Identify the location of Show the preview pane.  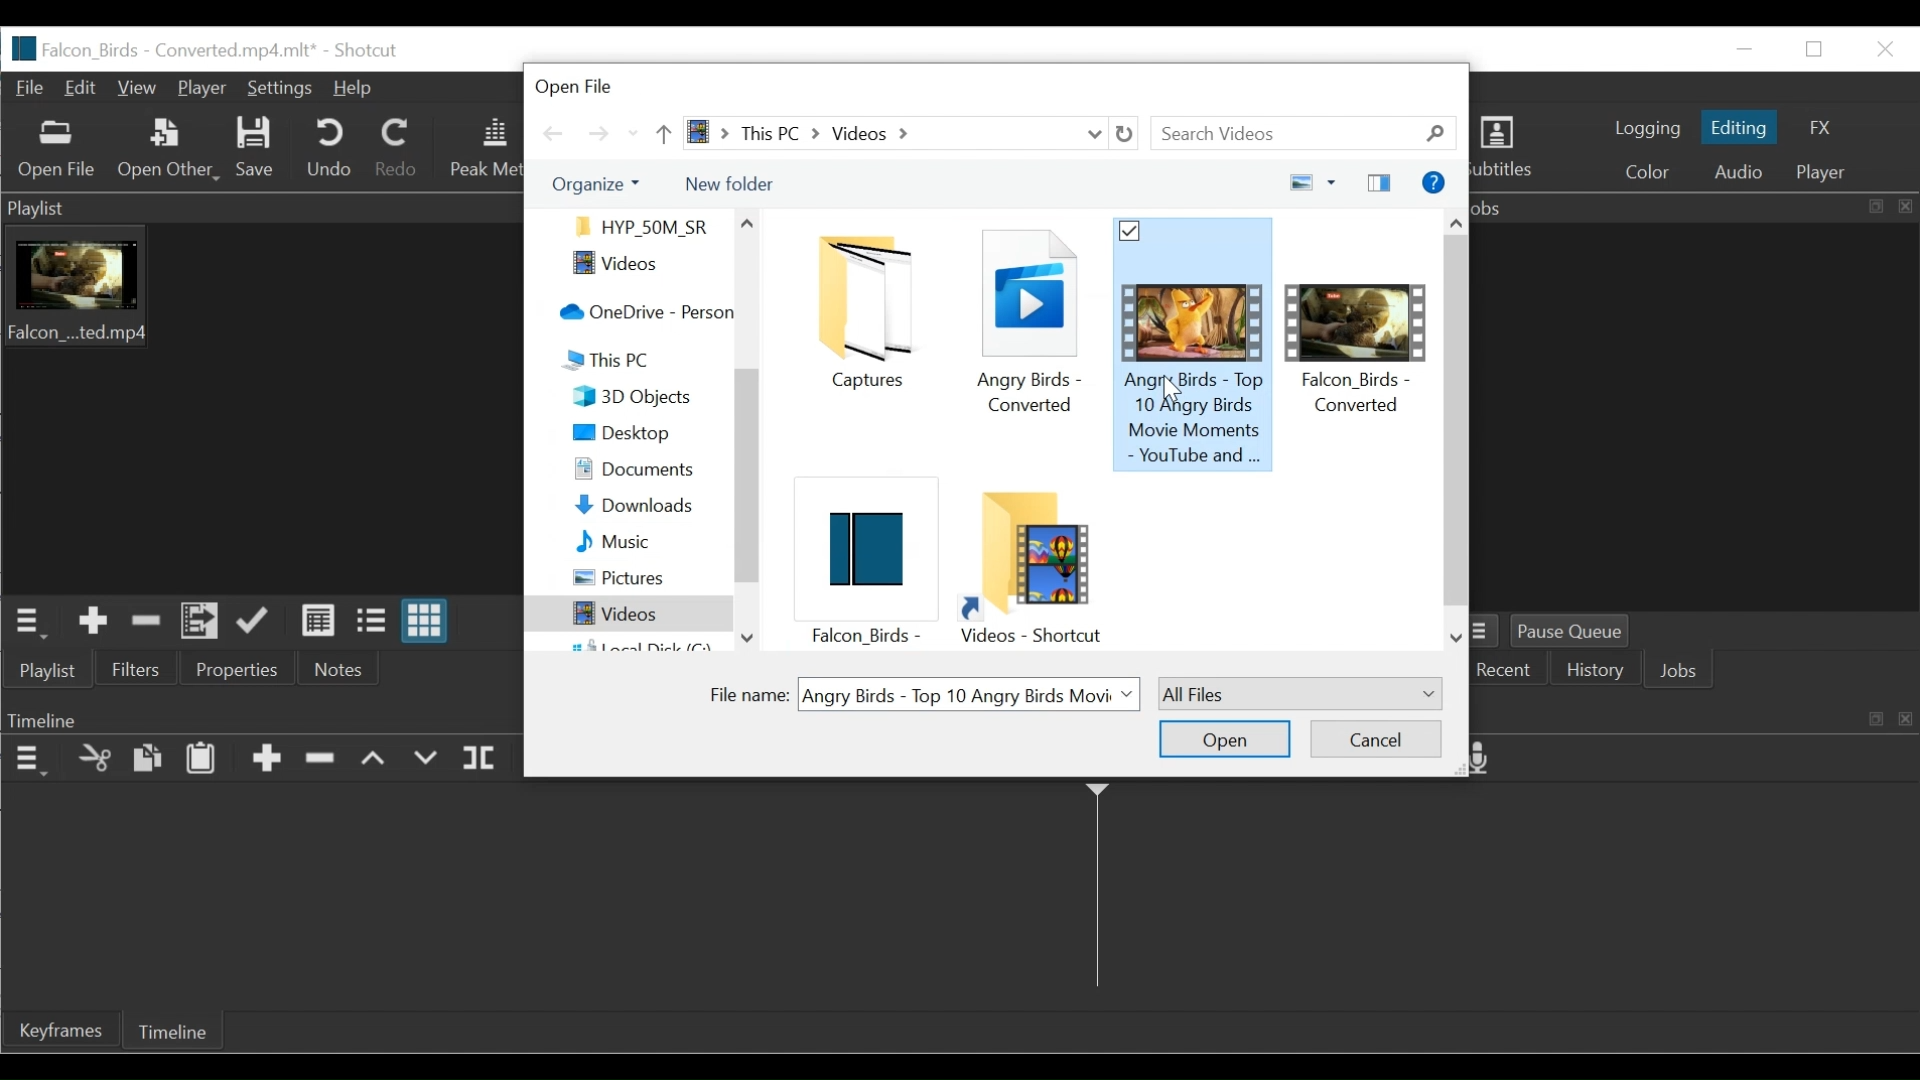
(1382, 182).